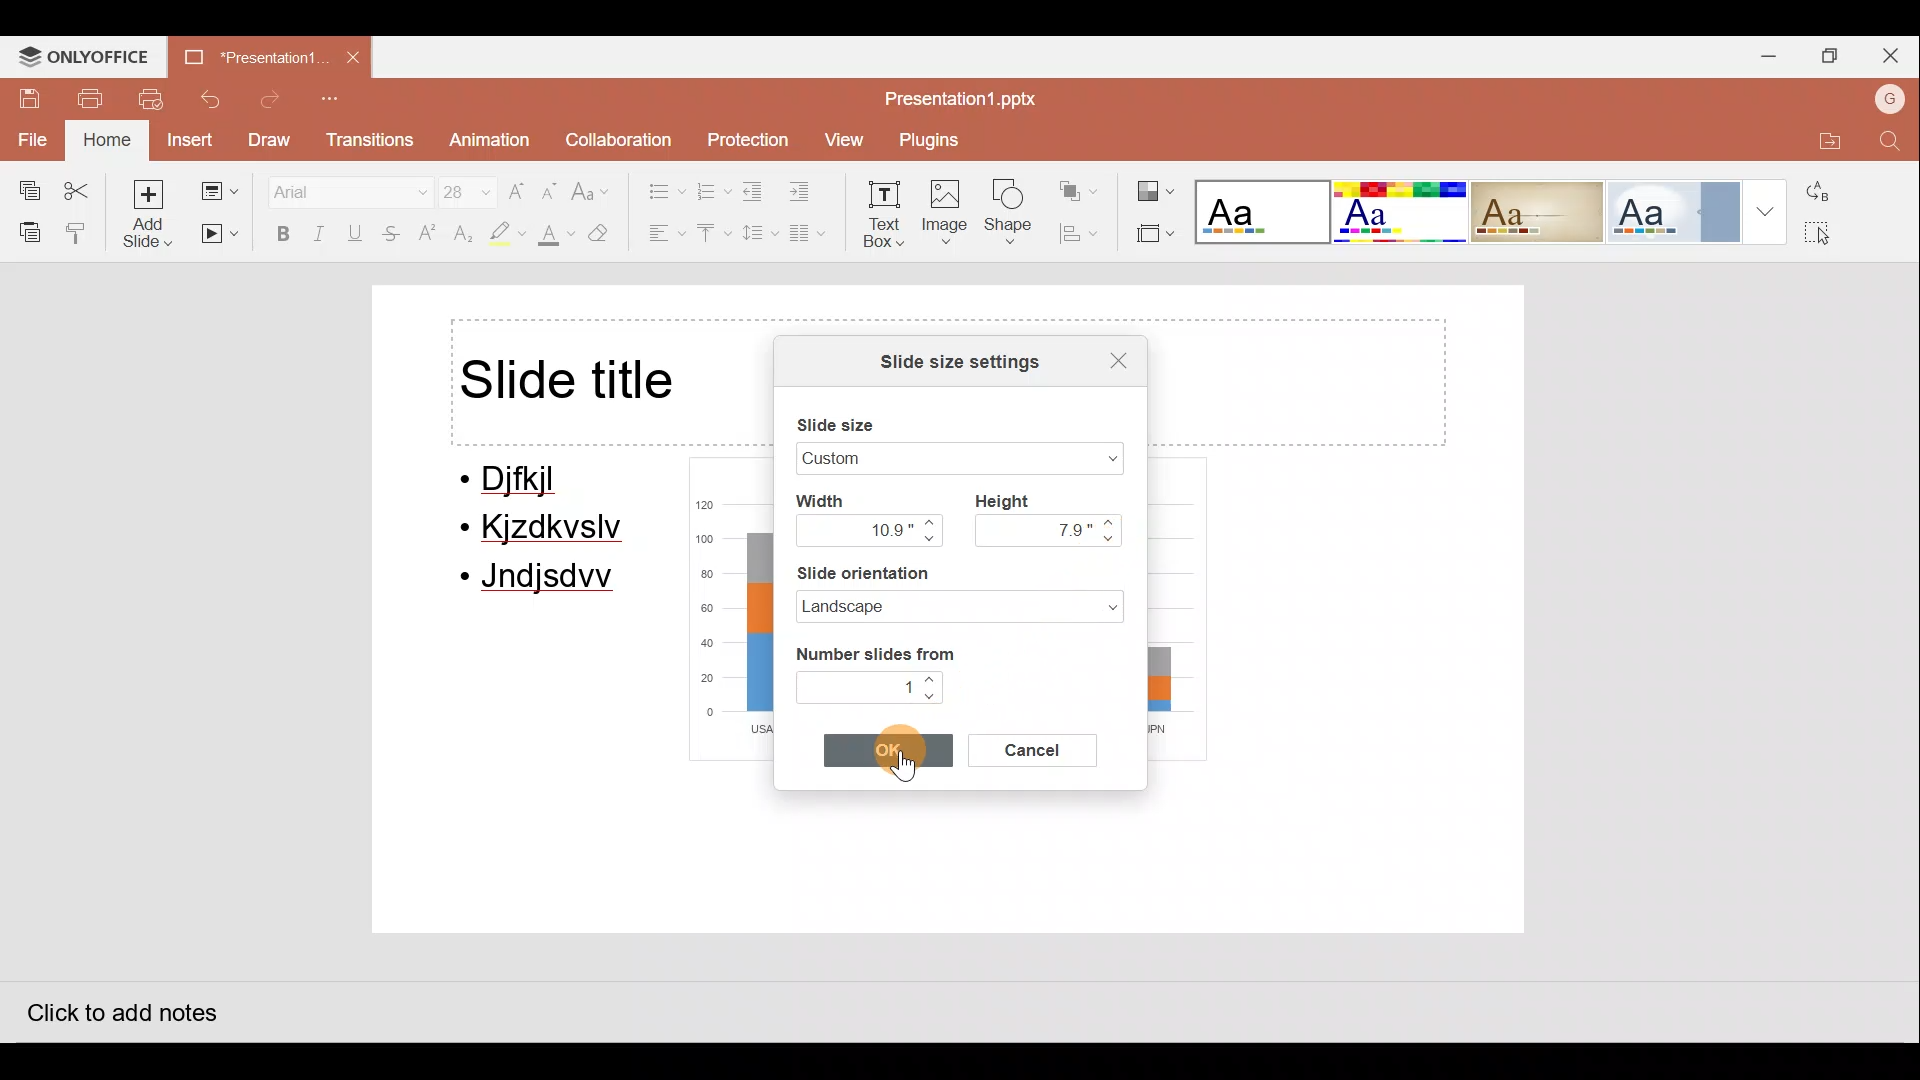 Image resolution: width=1920 pixels, height=1080 pixels. Describe the element at coordinates (895, 753) in the screenshot. I see `OK` at that location.